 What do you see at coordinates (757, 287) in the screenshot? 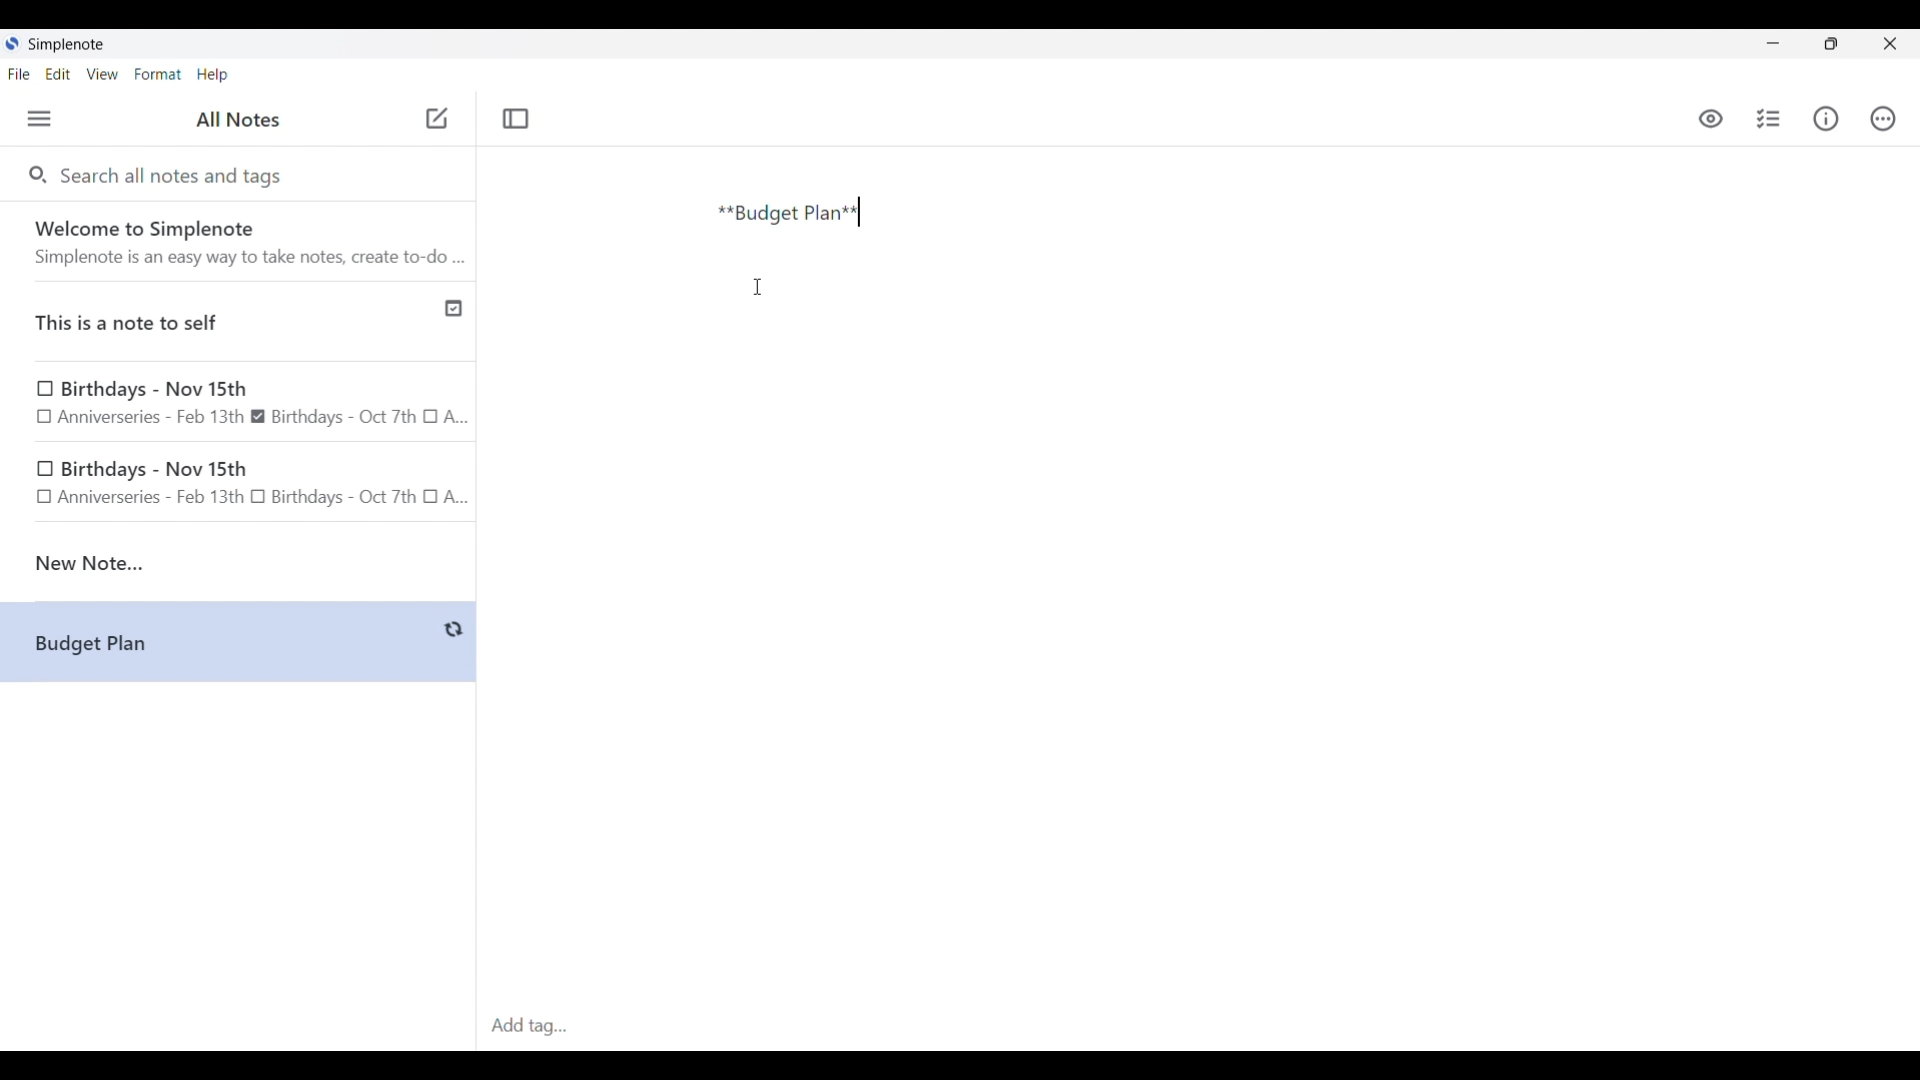
I see `Cursor position unchanged ` at bounding box center [757, 287].